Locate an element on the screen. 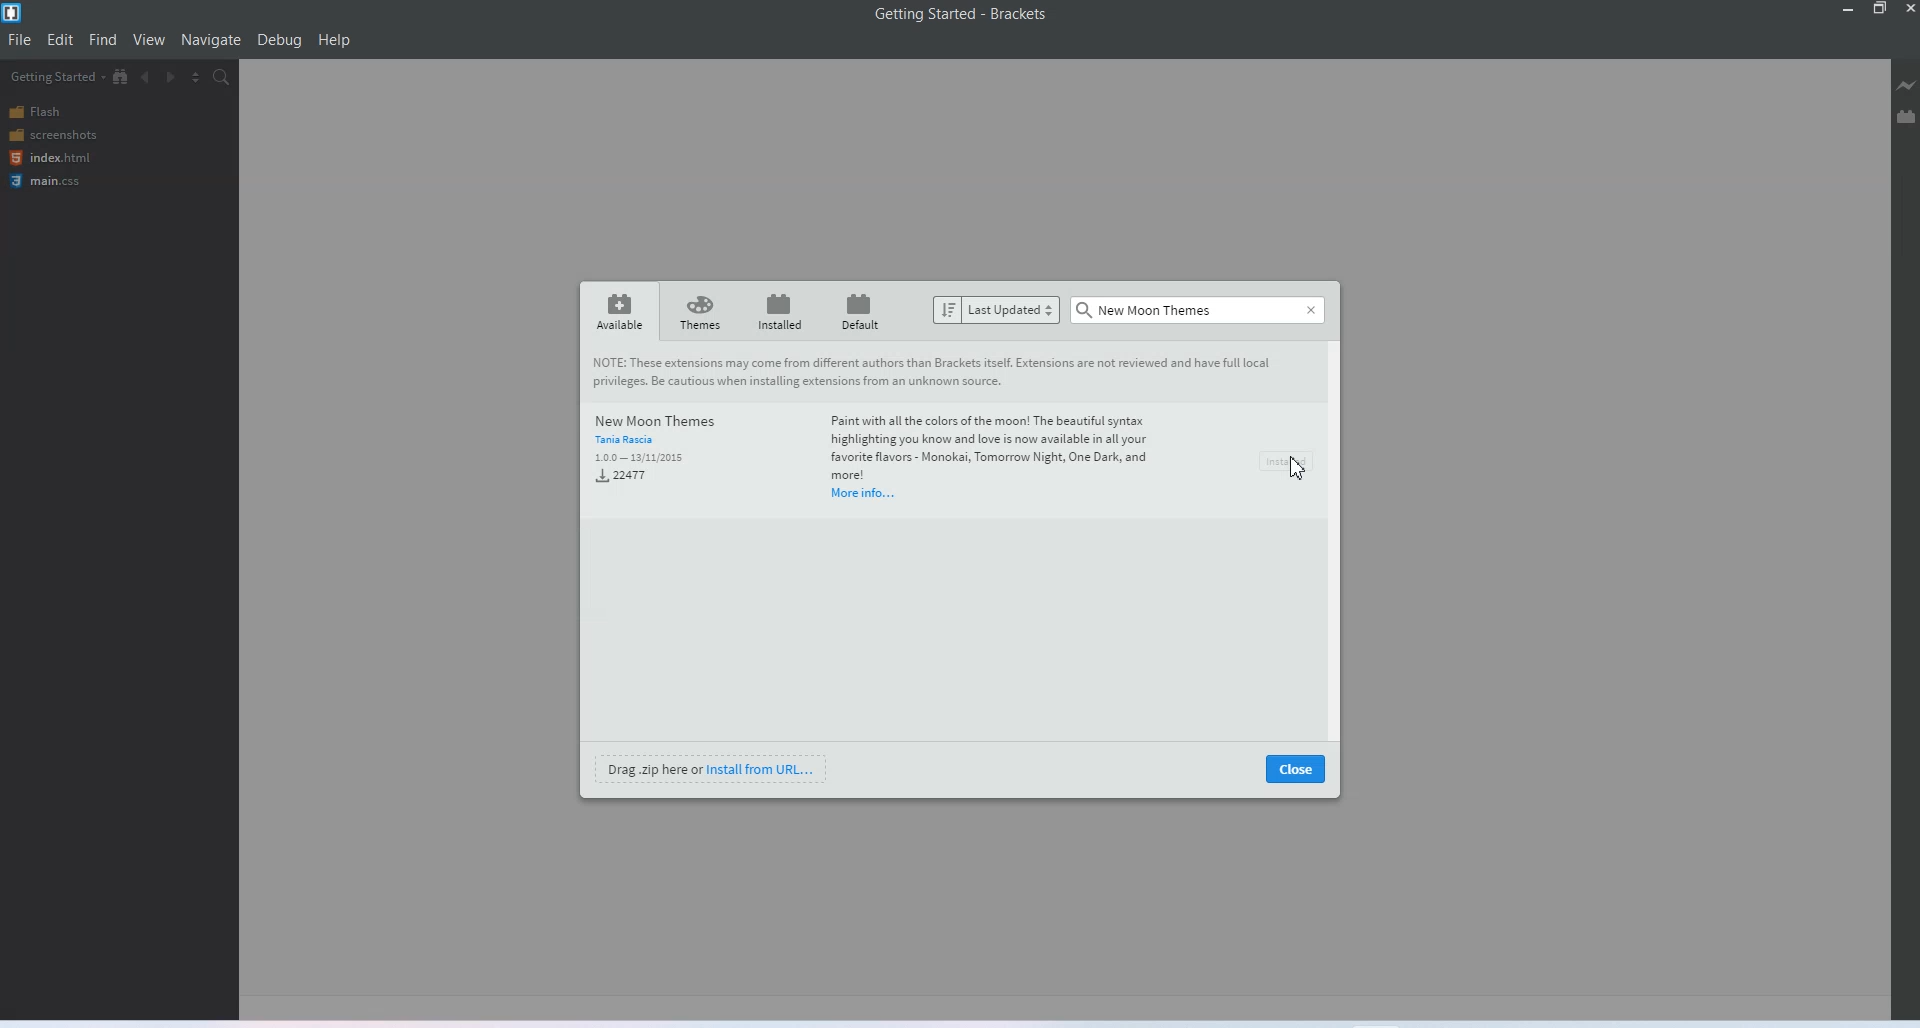 This screenshot has width=1920, height=1028. Live preview is located at coordinates (1908, 84).